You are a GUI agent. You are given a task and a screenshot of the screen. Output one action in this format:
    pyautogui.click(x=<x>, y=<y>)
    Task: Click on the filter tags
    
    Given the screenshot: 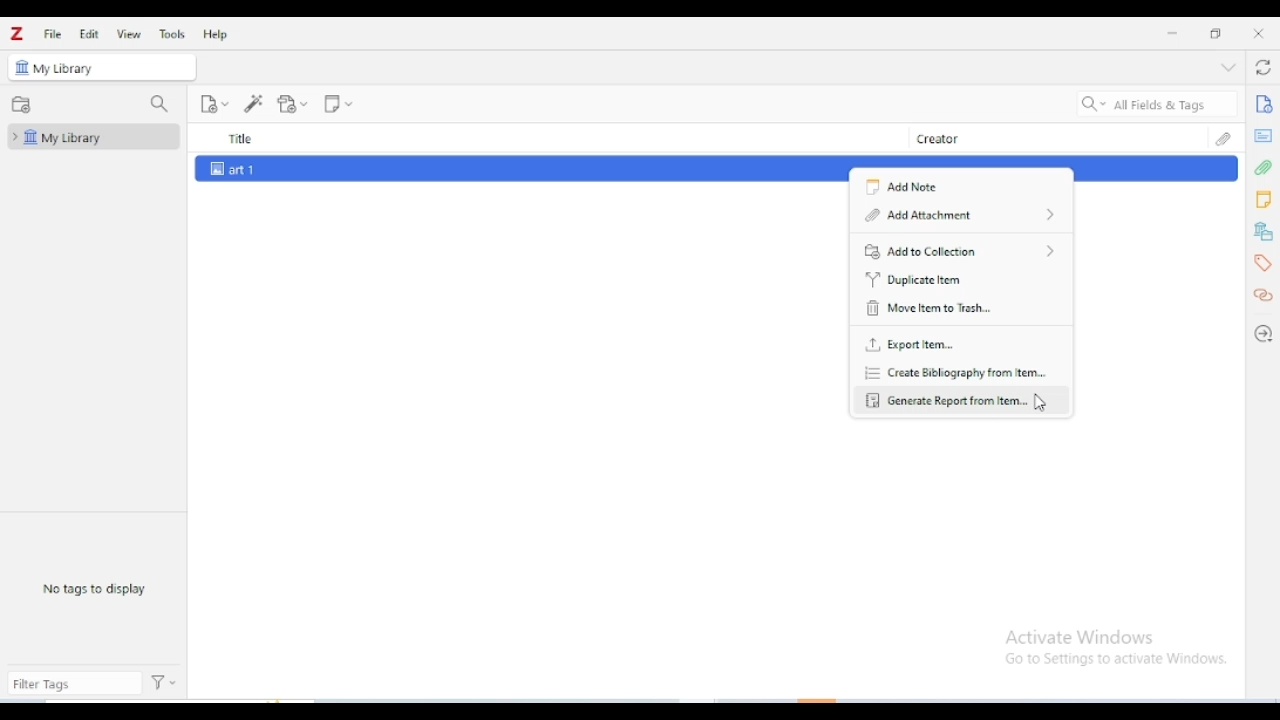 What is the action you would take?
    pyautogui.click(x=74, y=685)
    